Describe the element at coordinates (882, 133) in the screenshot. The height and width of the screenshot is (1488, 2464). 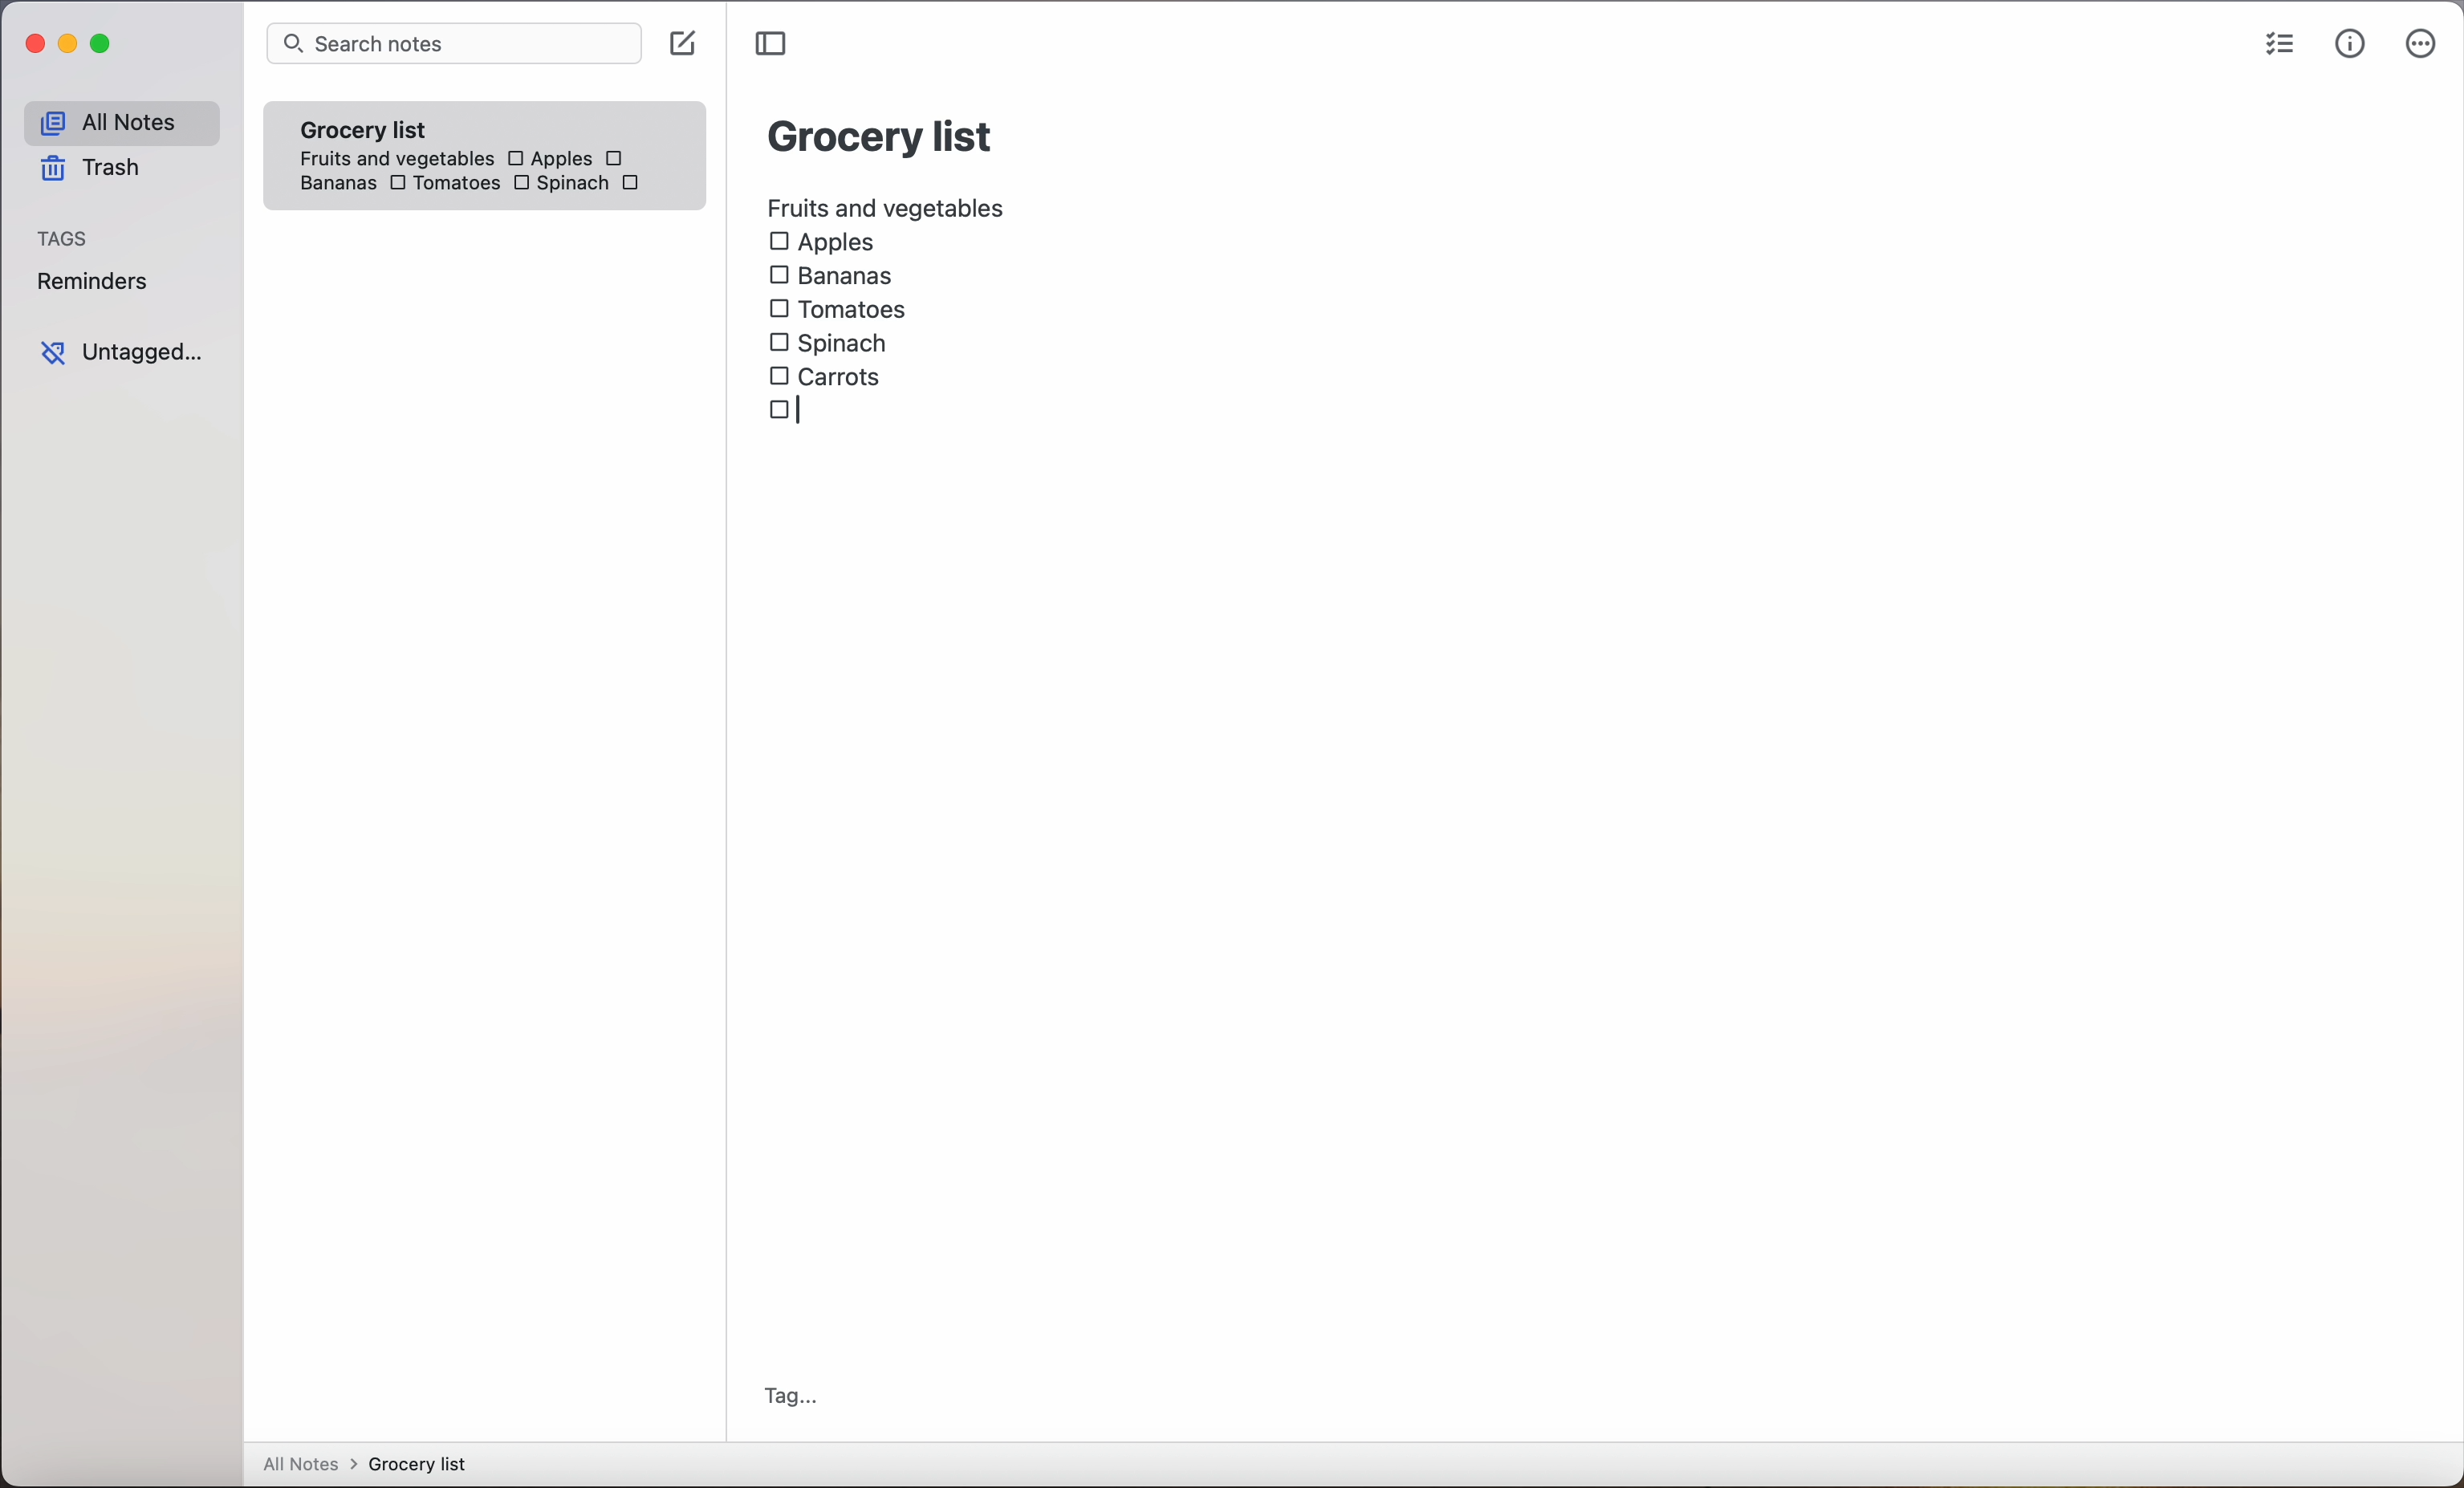
I see `grocery list` at that location.